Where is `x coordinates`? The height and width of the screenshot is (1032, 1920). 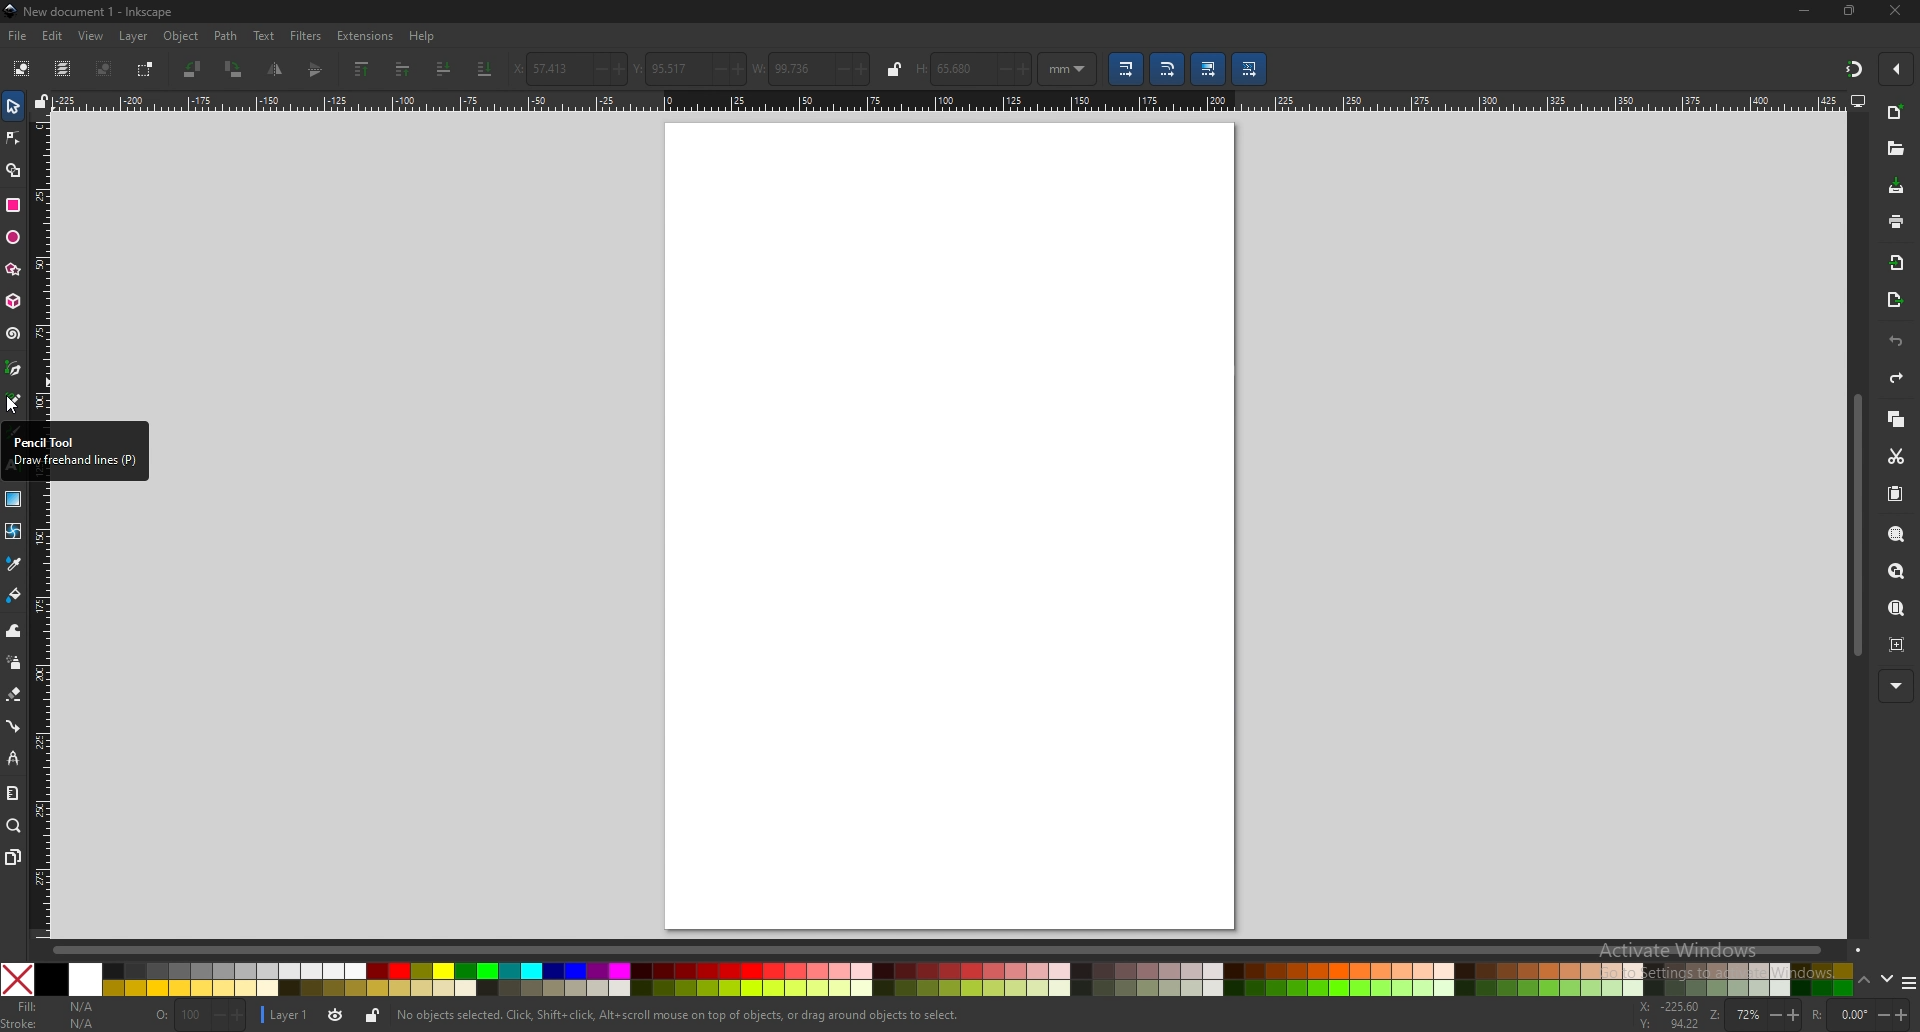
x coordinates is located at coordinates (567, 69).